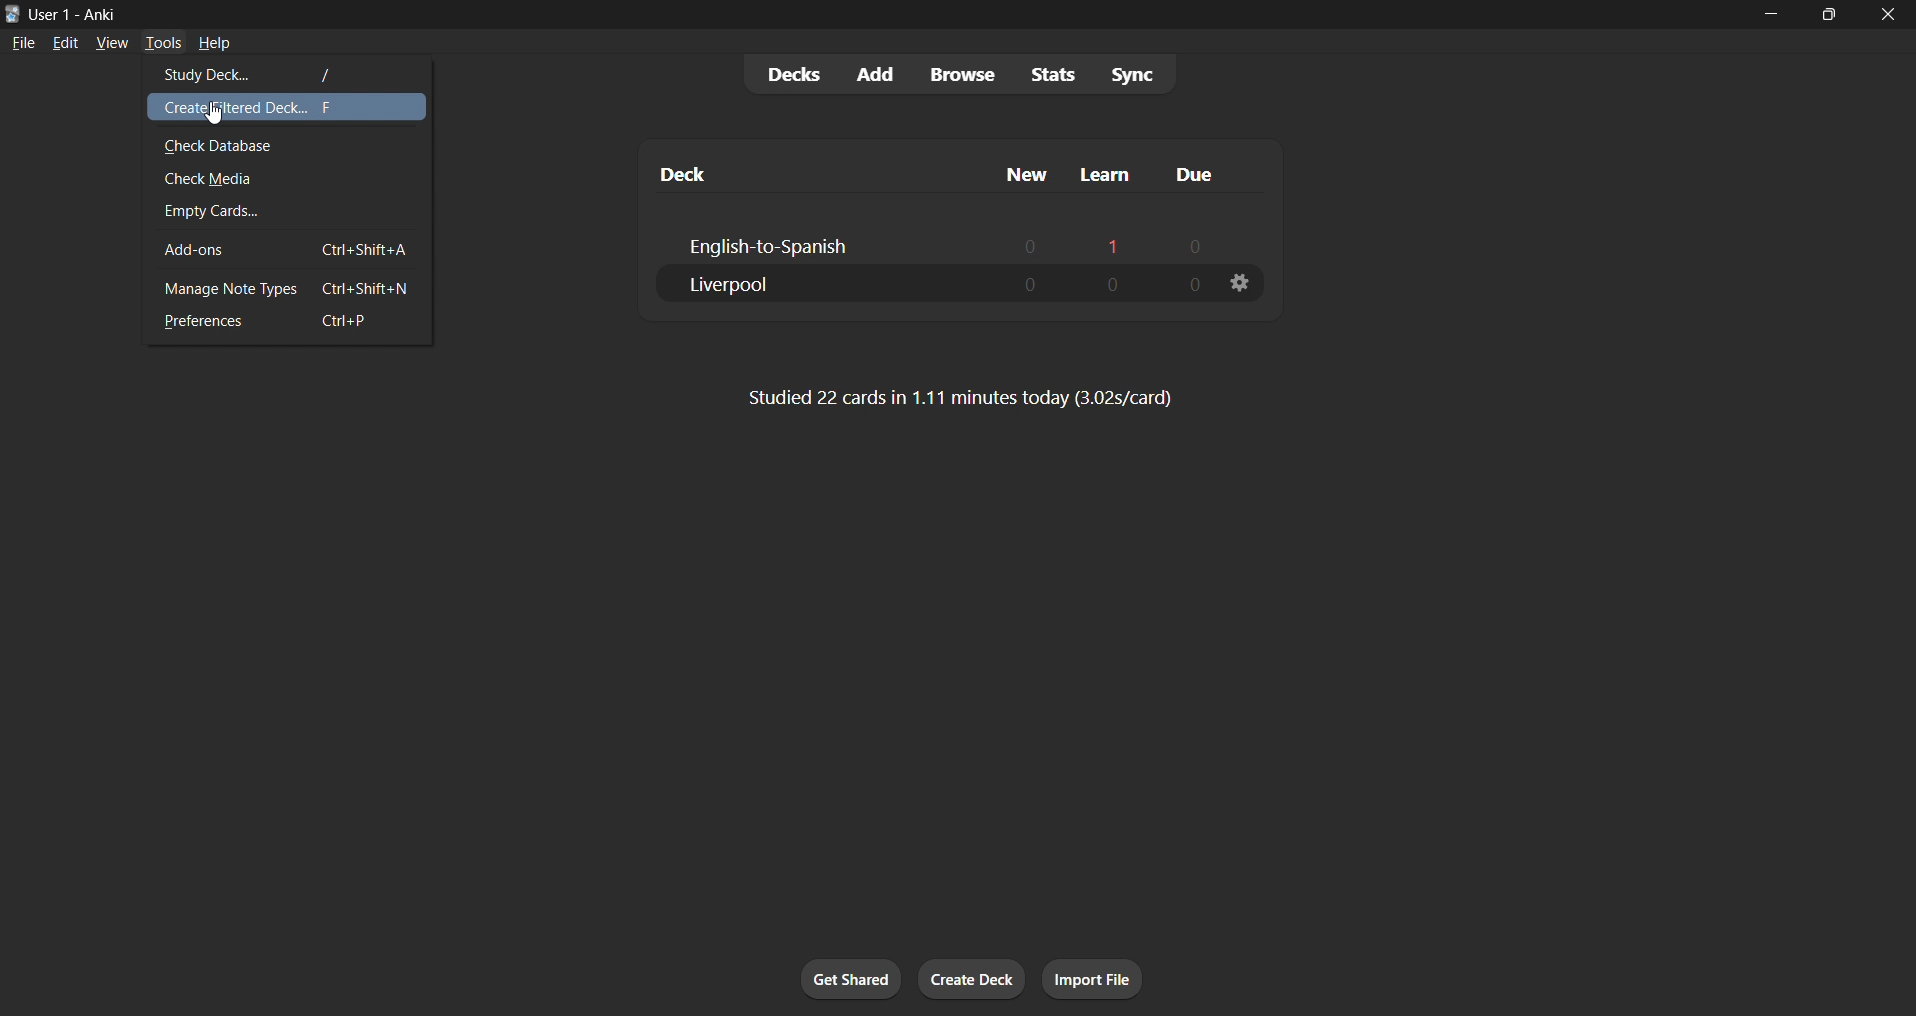 The width and height of the screenshot is (1916, 1016). What do you see at coordinates (1100, 176) in the screenshot?
I see `learn column` at bounding box center [1100, 176].